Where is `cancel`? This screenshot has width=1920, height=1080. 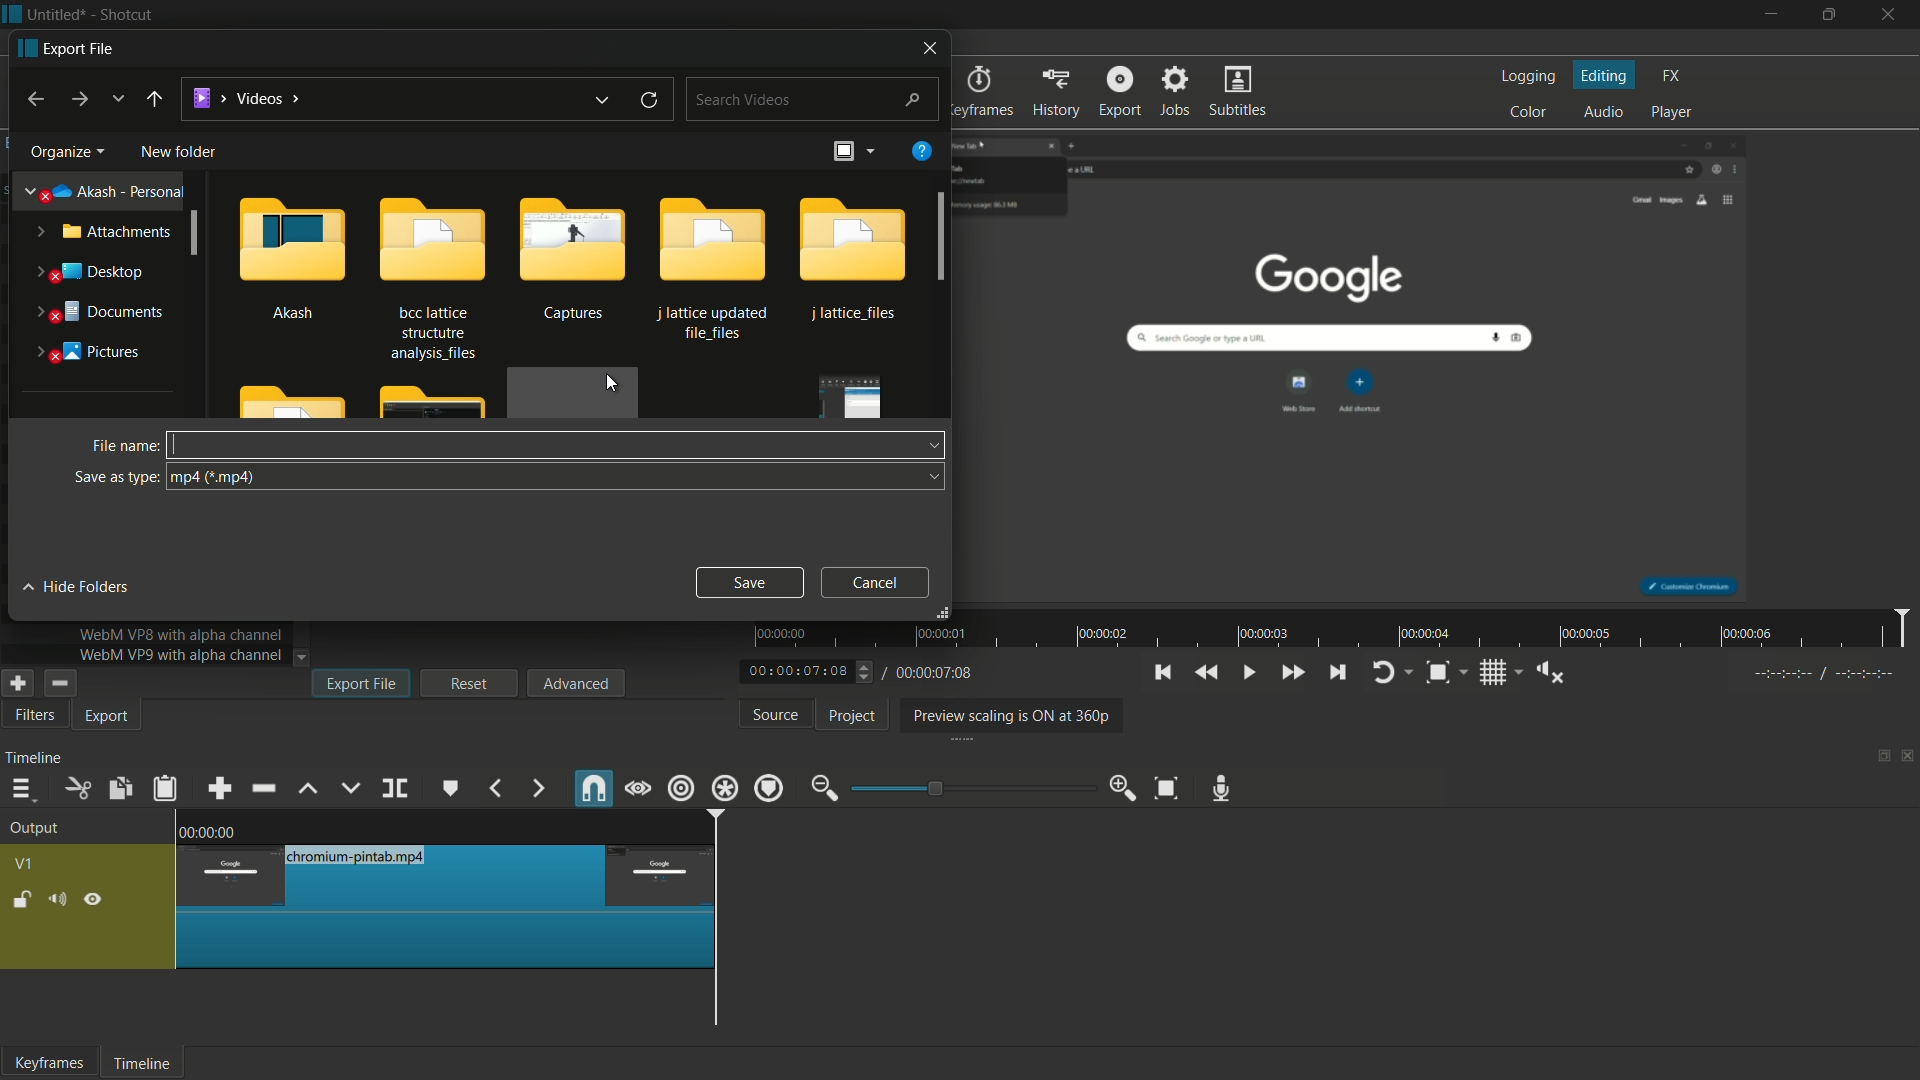 cancel is located at coordinates (877, 582).